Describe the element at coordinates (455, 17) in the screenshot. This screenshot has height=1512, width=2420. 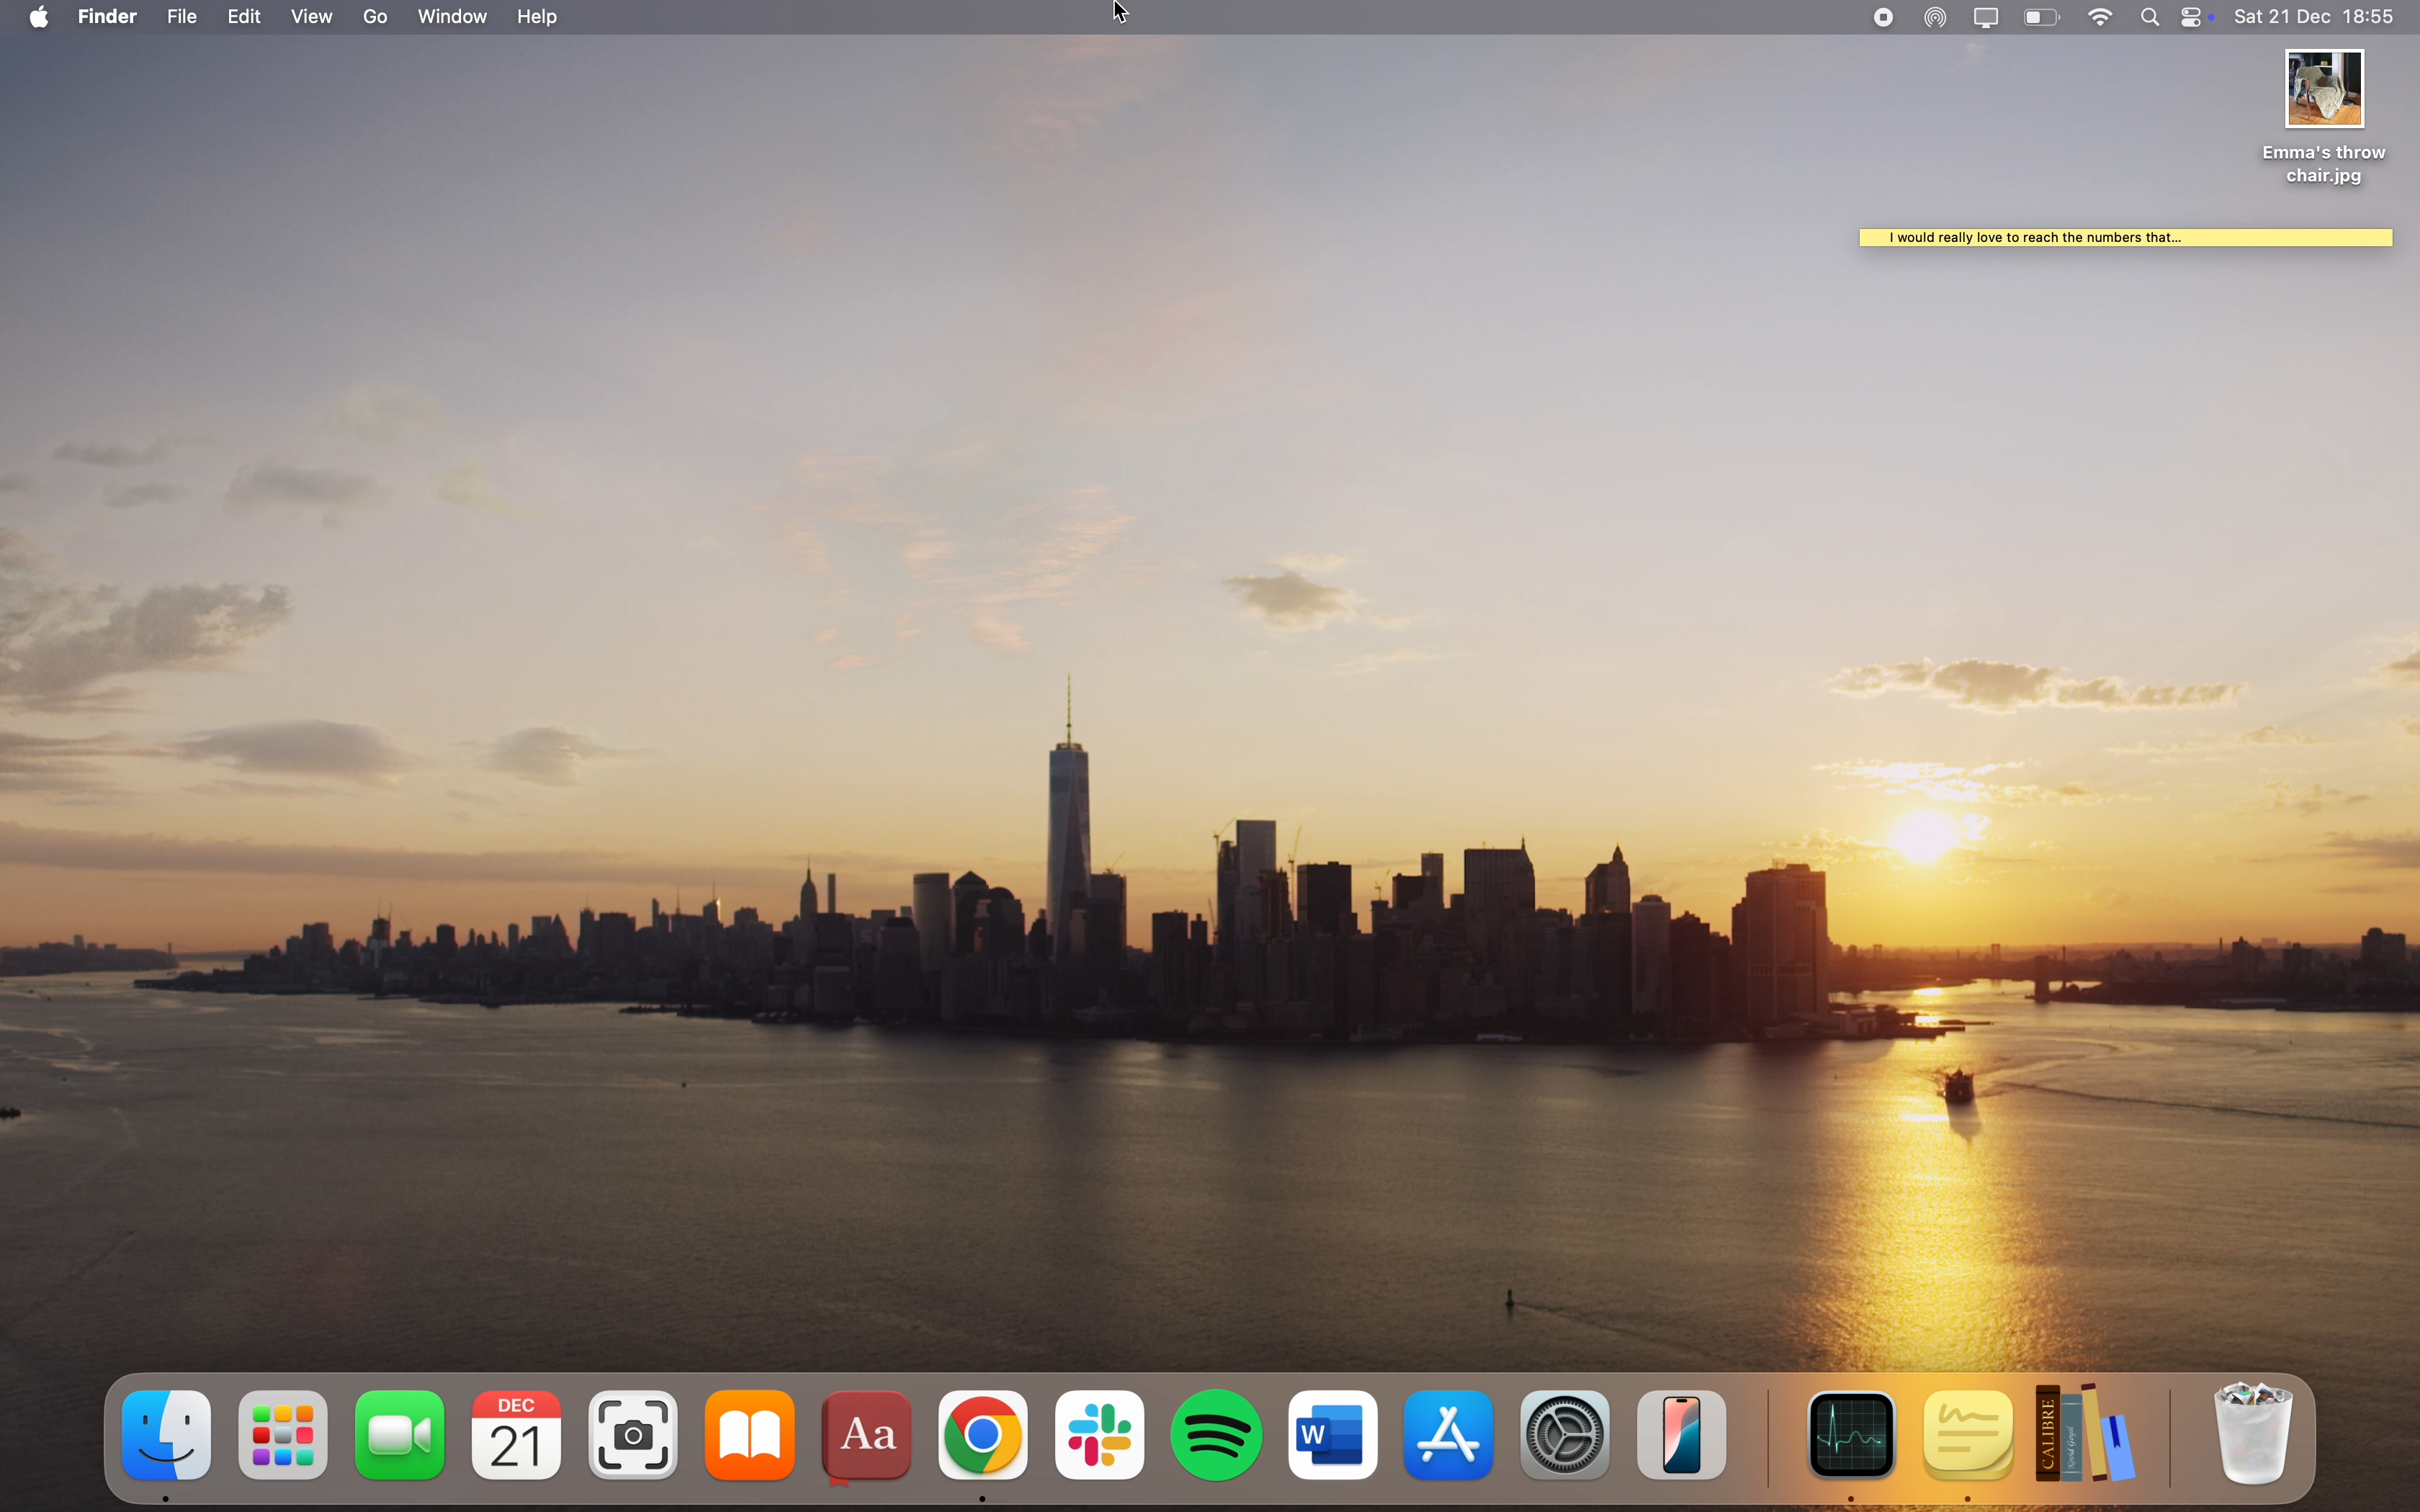
I see `window` at that location.